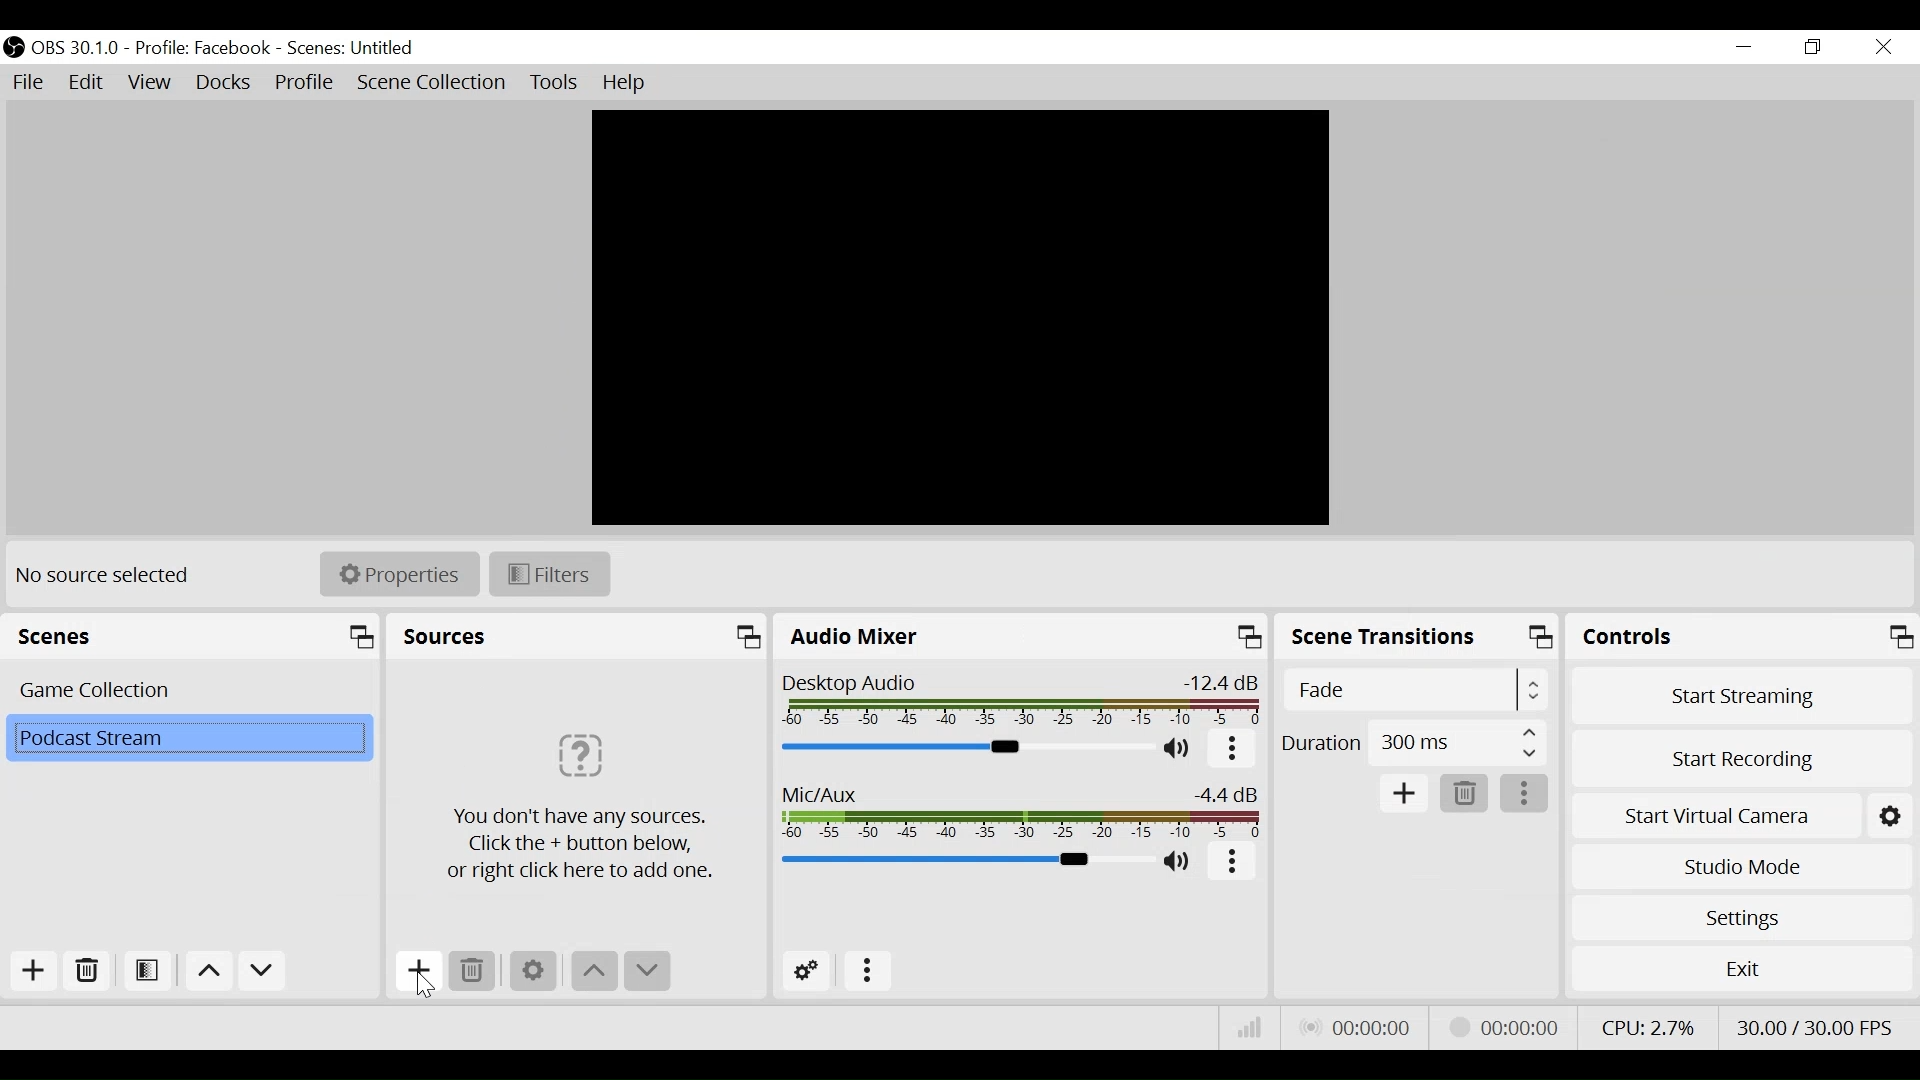  I want to click on Restore, so click(1815, 48).